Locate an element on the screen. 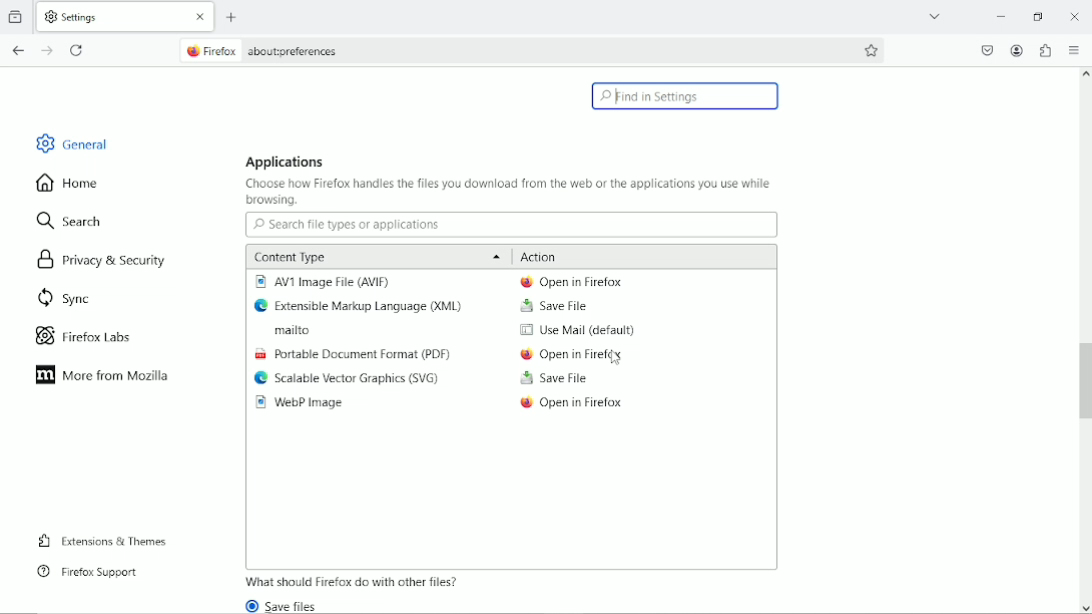 The image size is (1092, 614). Sync is located at coordinates (62, 299).